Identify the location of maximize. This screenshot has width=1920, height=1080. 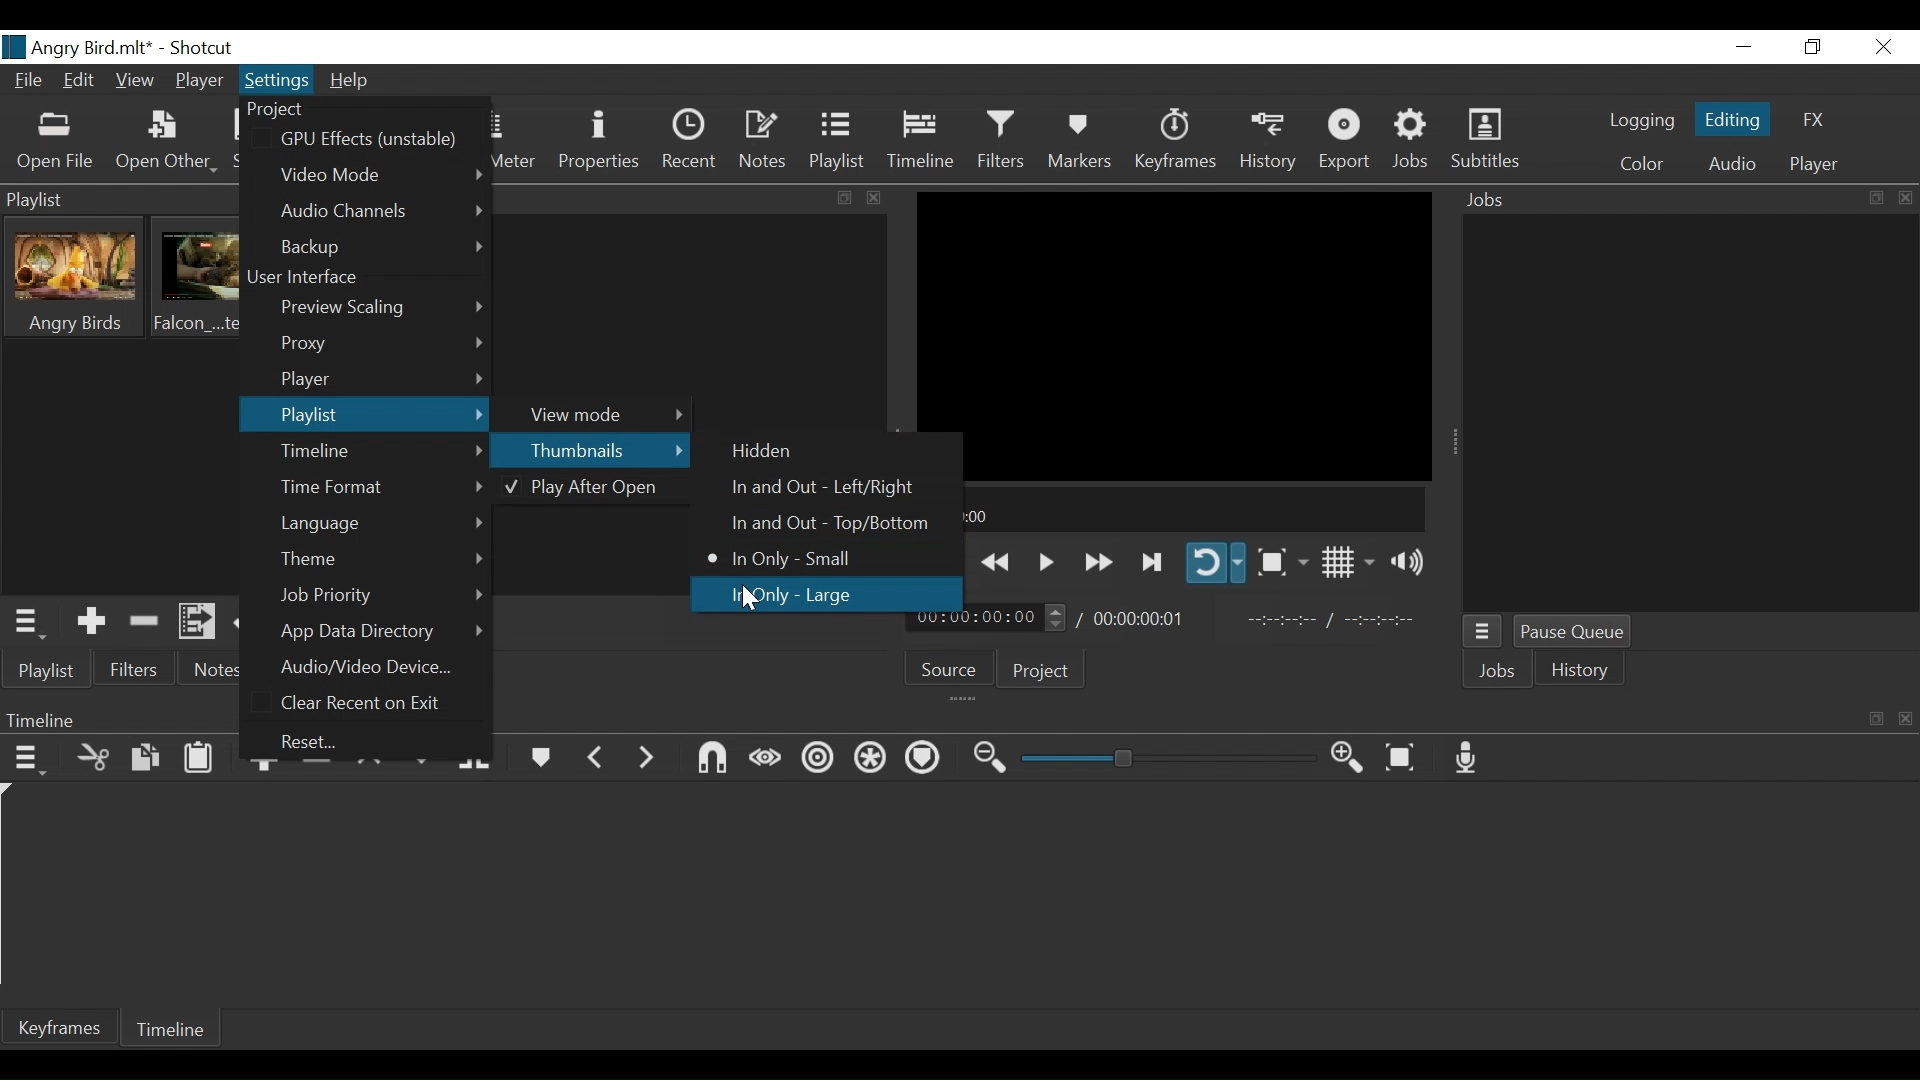
(845, 198).